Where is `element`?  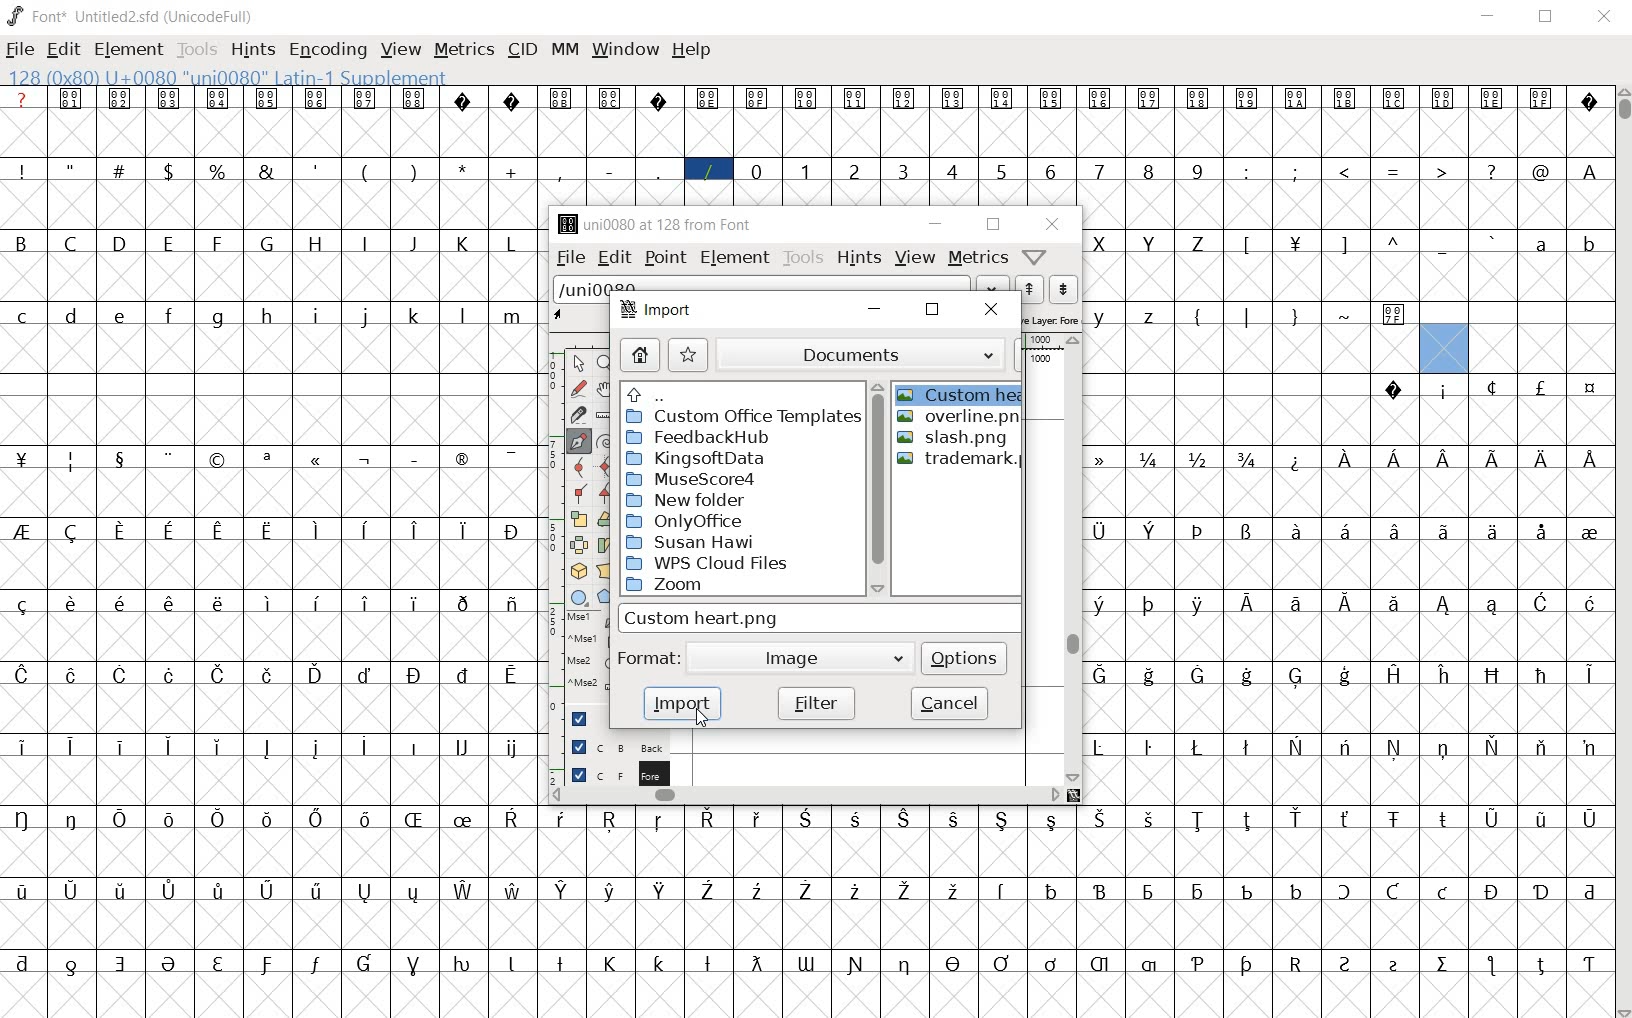
element is located at coordinates (734, 258).